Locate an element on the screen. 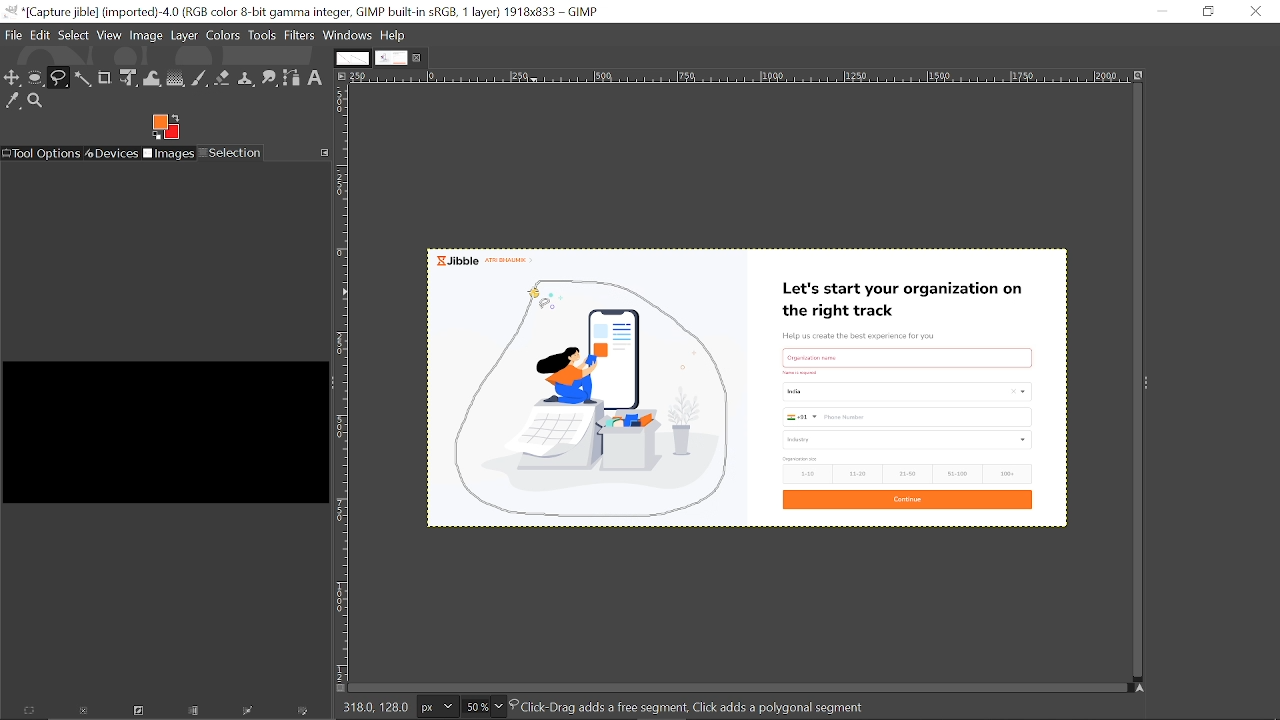 This screenshot has height=720, width=1280. Image is located at coordinates (147, 34).